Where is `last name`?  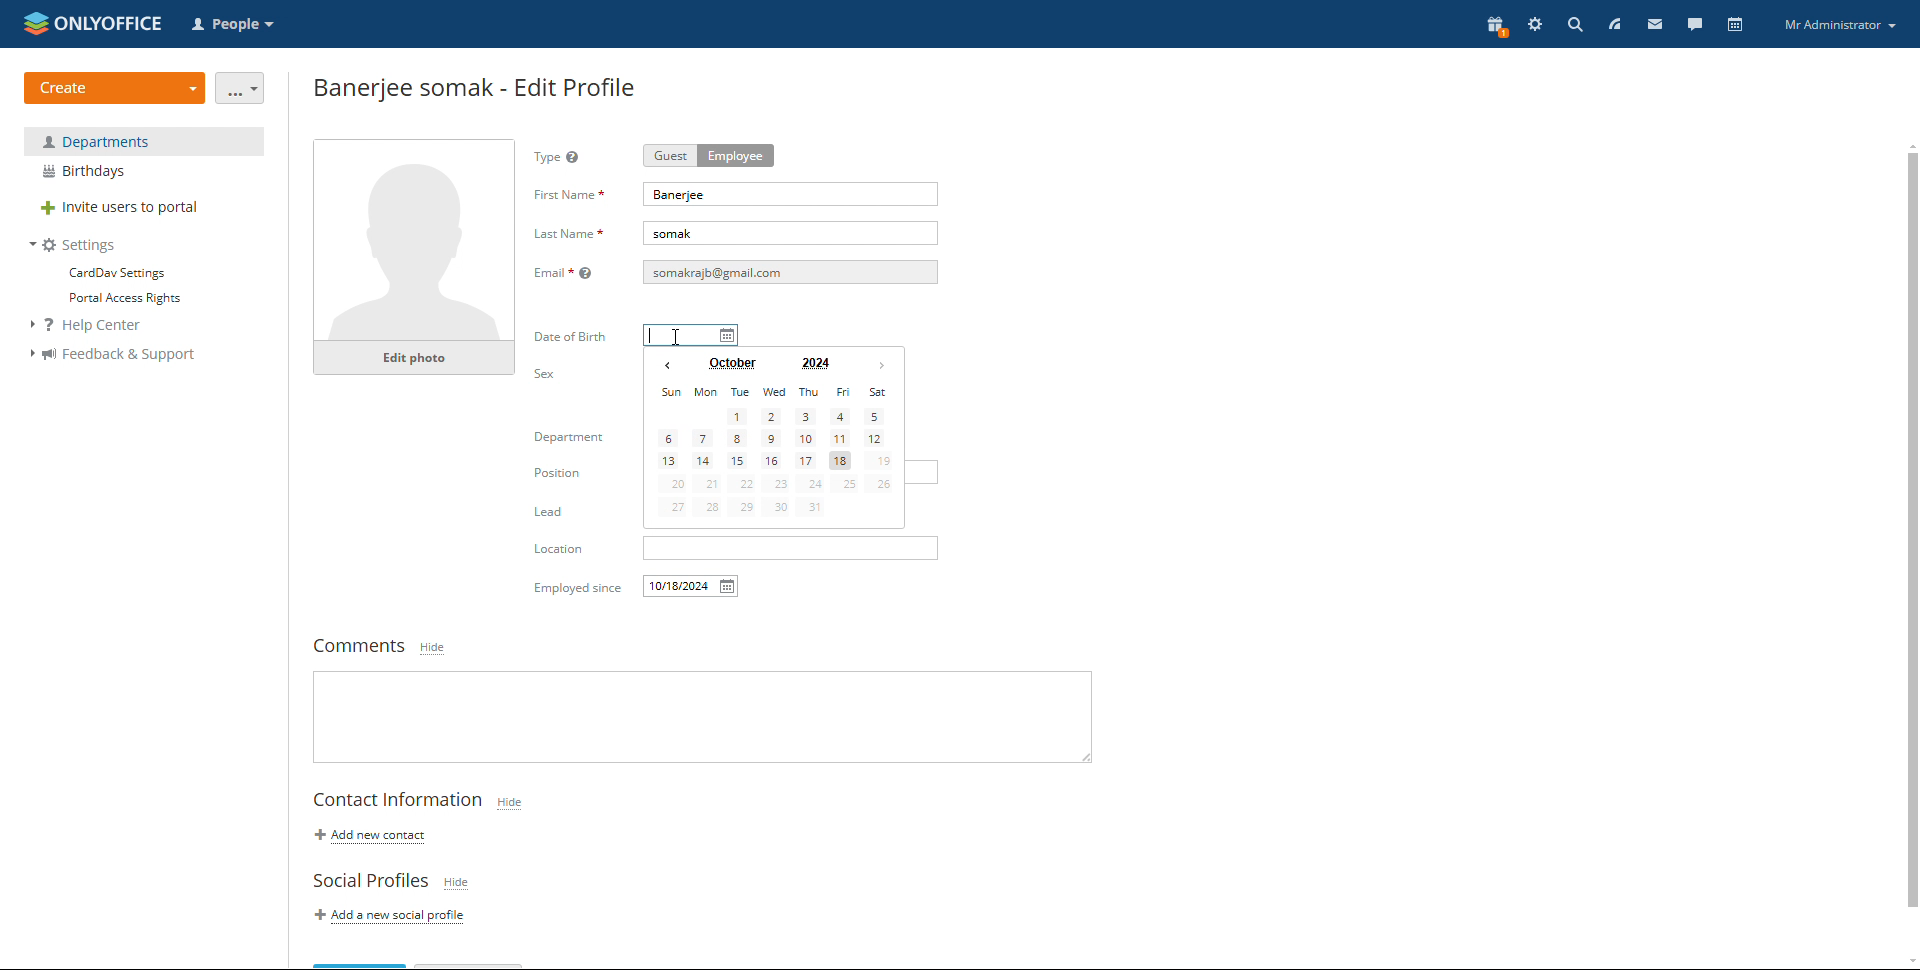 last name is located at coordinates (791, 233).